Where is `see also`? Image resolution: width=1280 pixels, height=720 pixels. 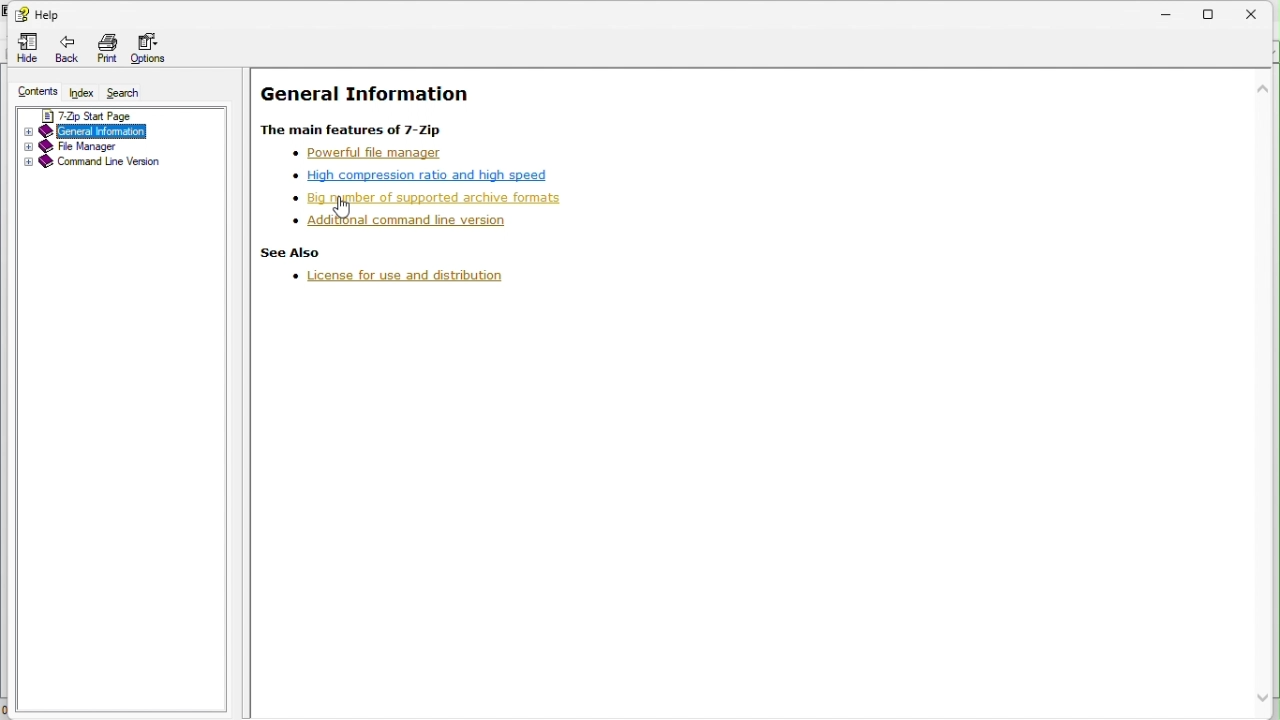 see also is located at coordinates (302, 250).